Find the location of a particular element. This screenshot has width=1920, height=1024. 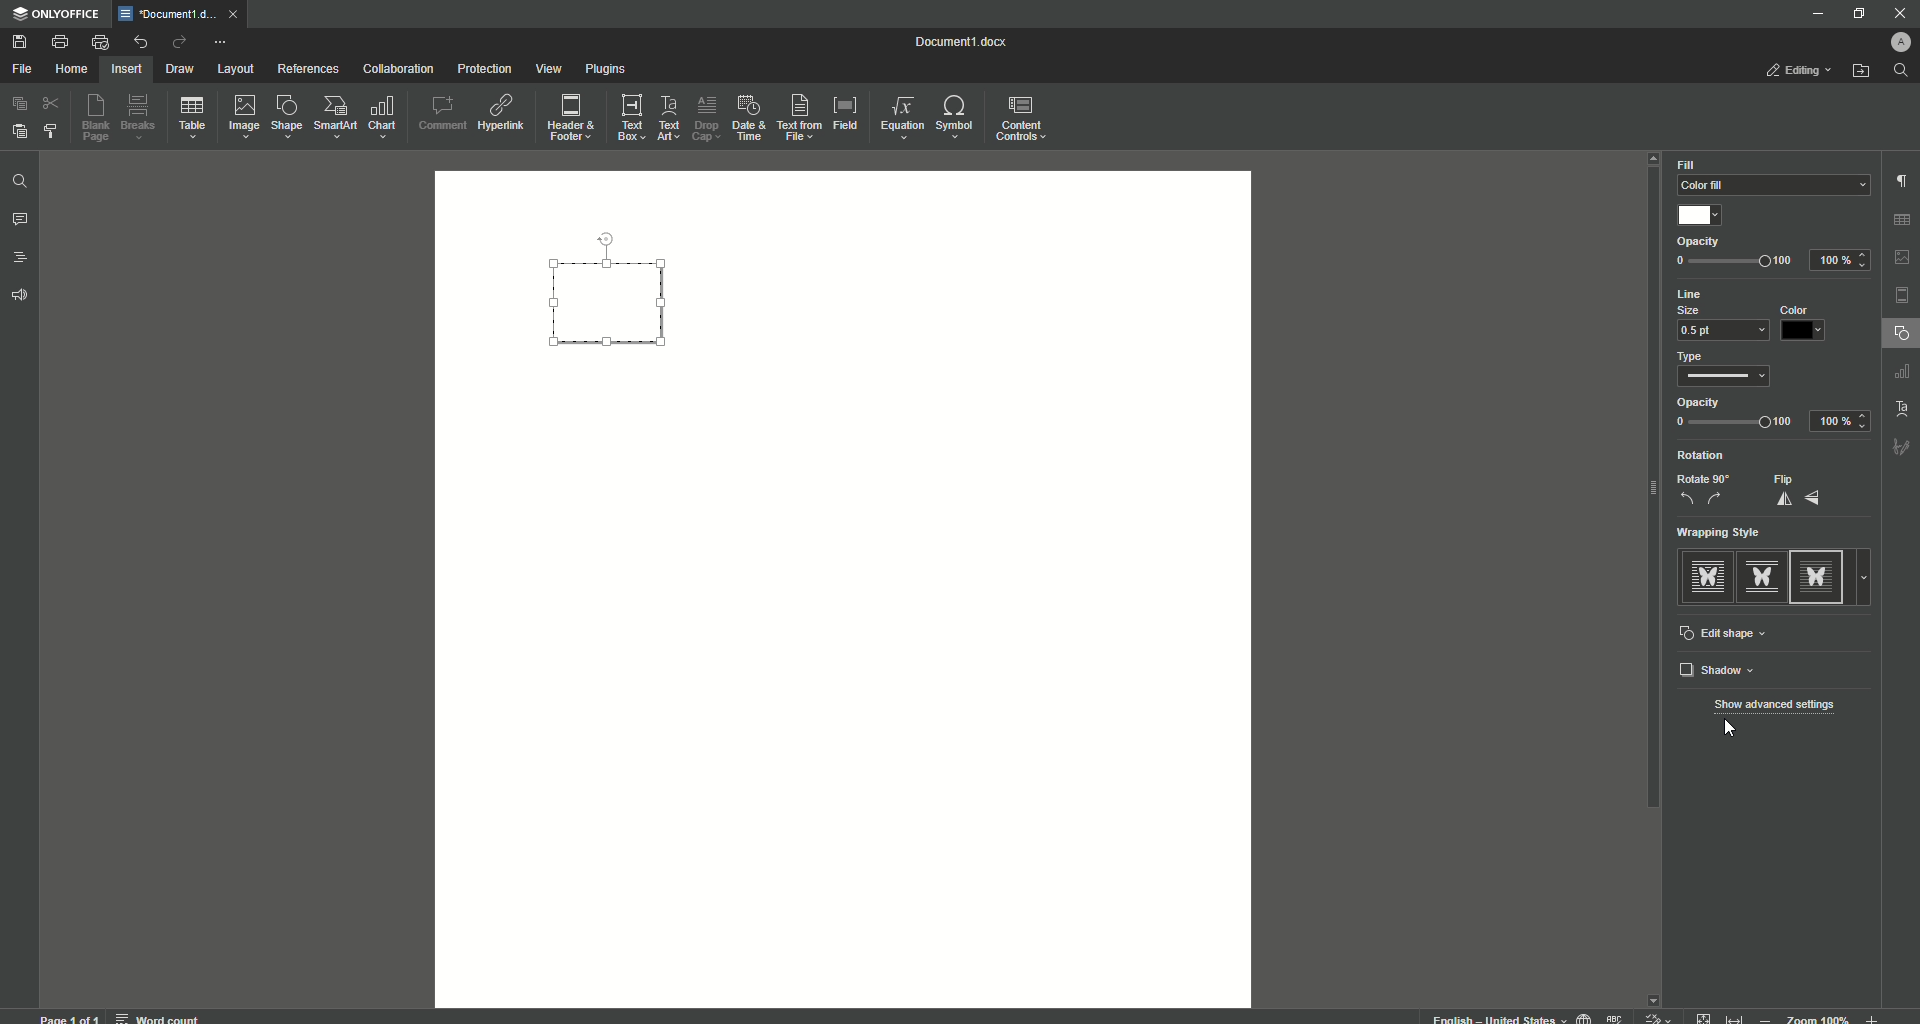

choose type is located at coordinates (1729, 379).